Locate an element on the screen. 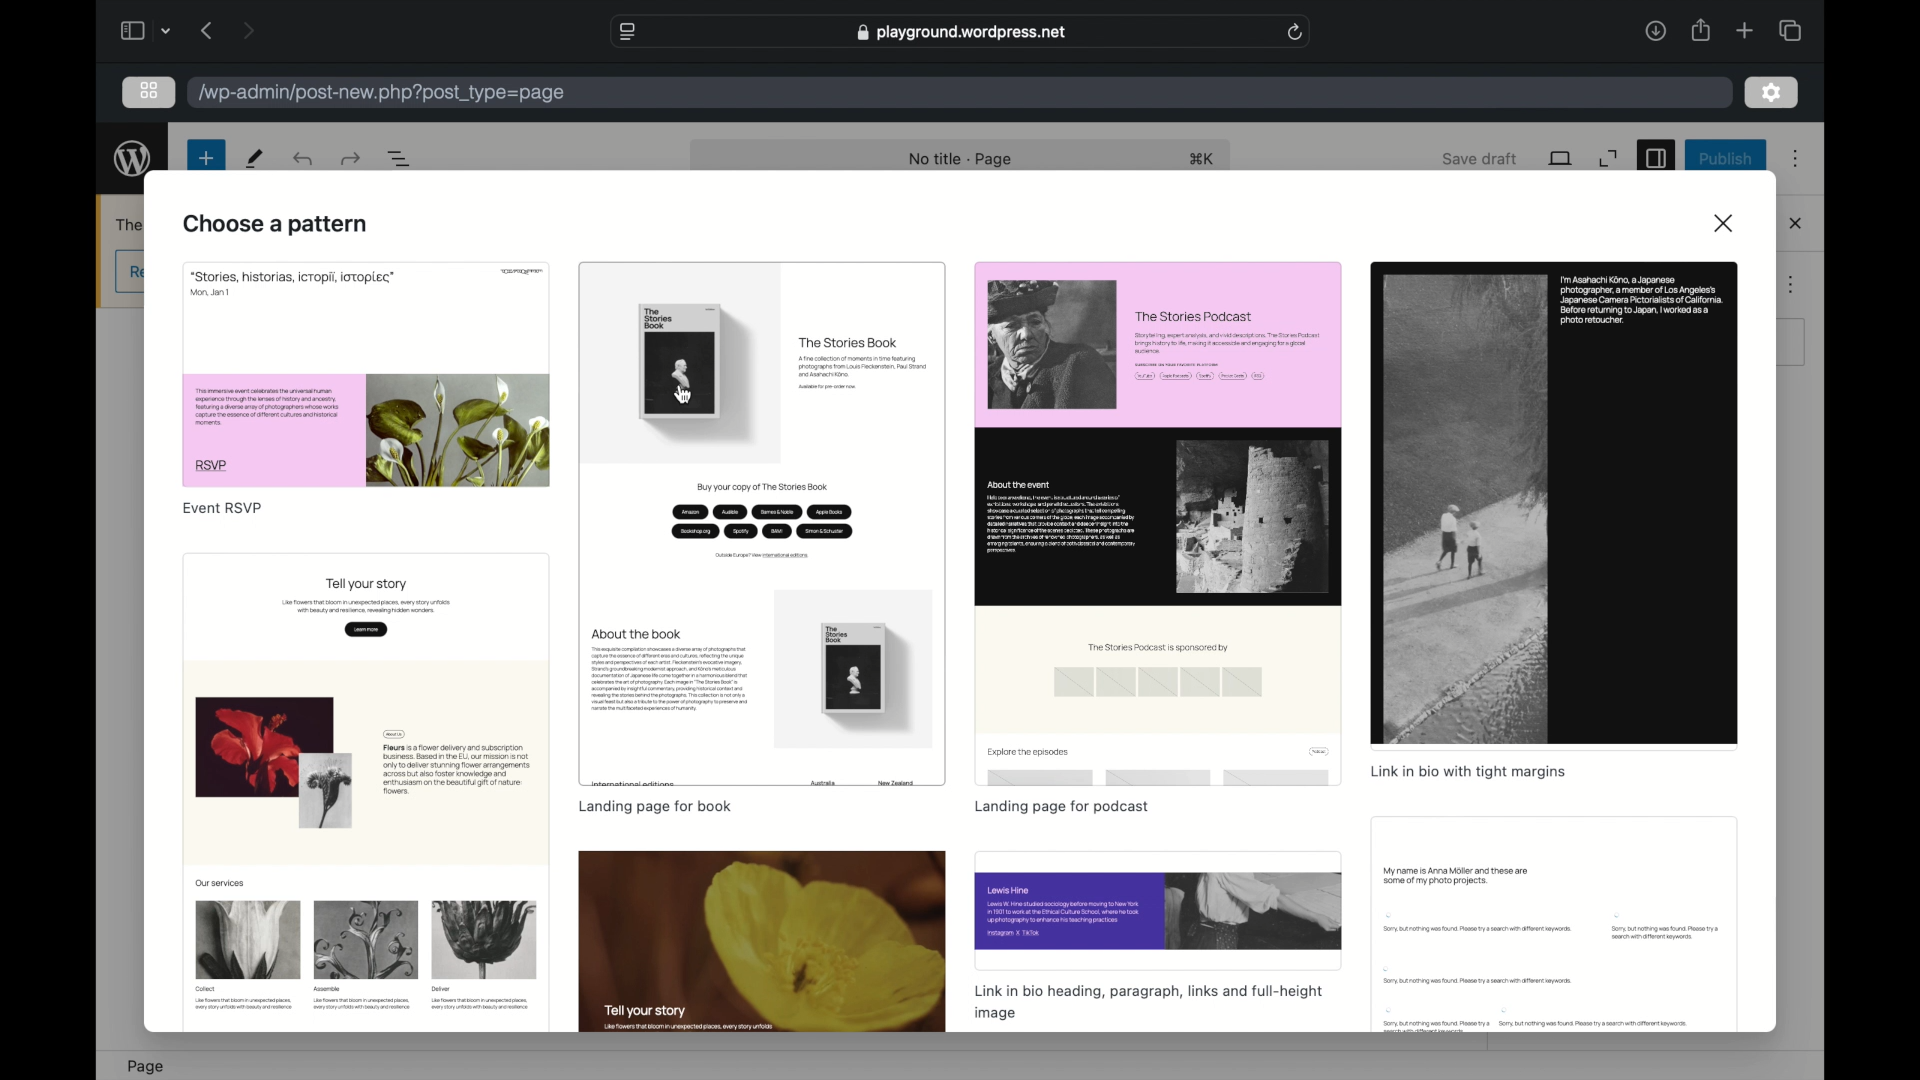 The image size is (1920, 1080). save draft is located at coordinates (1482, 159).